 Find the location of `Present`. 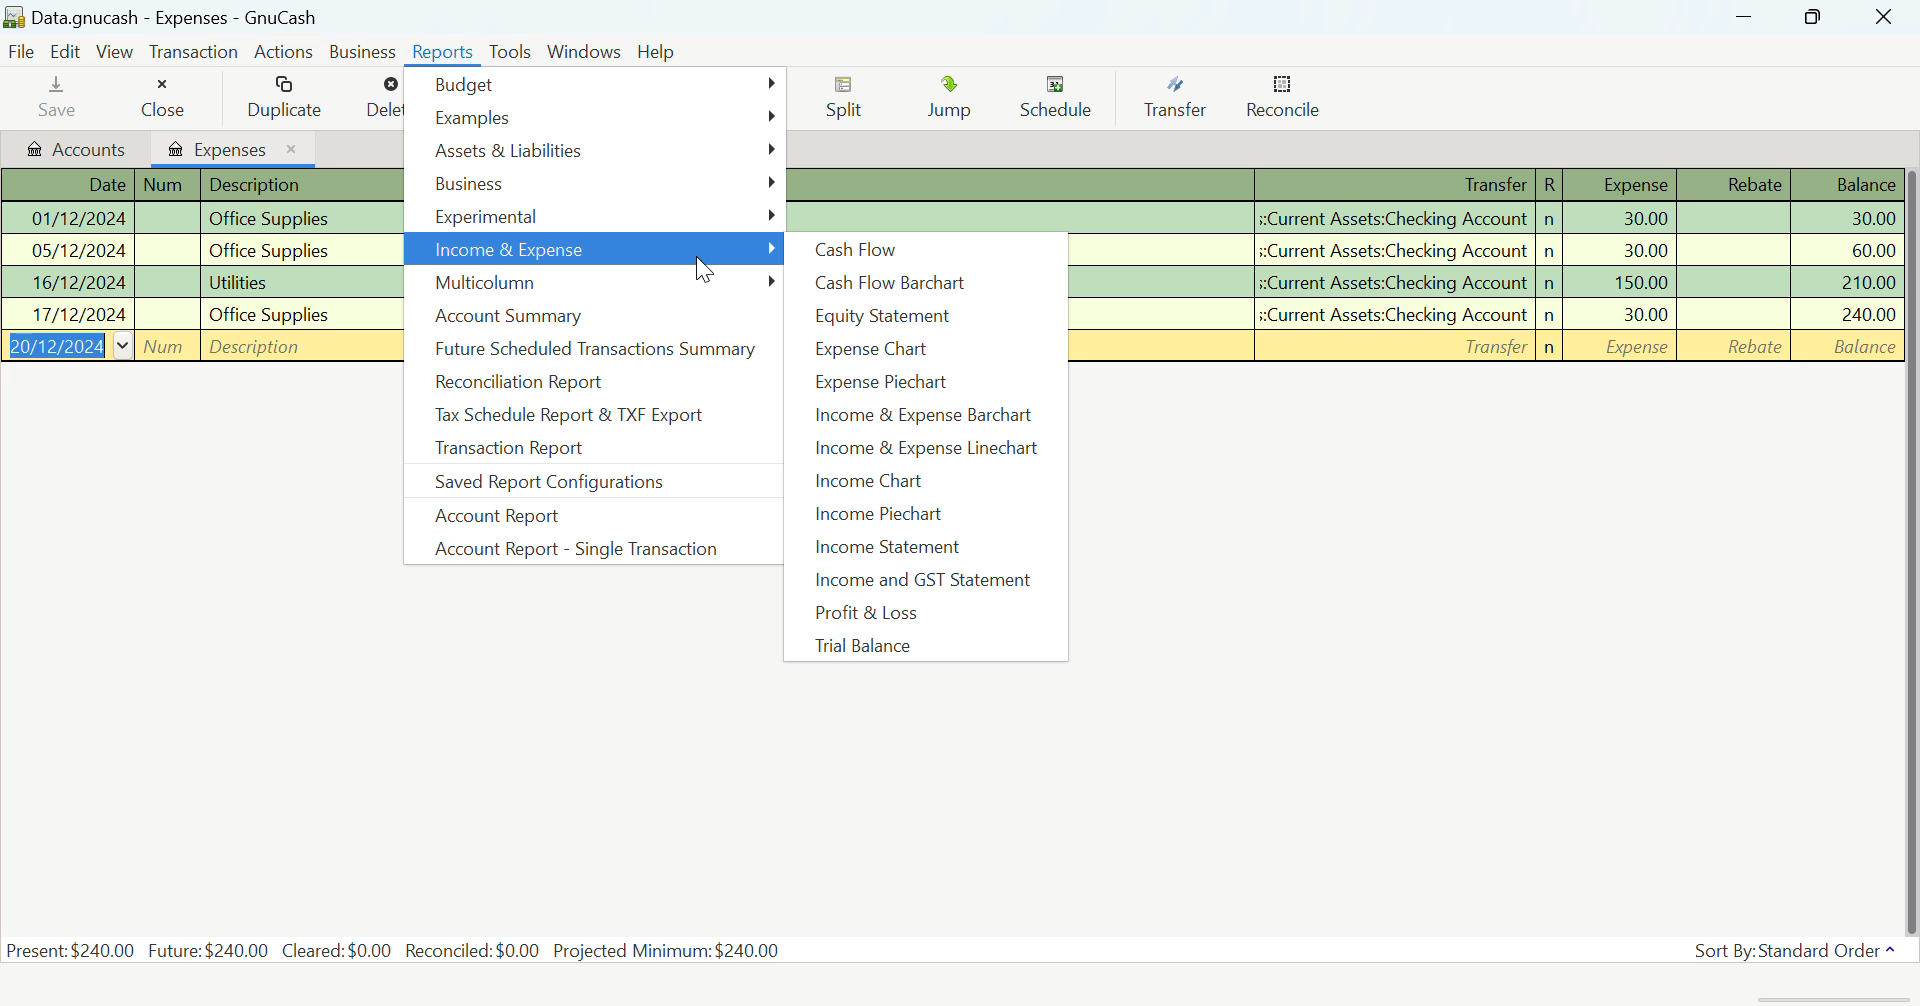

Present is located at coordinates (71, 950).